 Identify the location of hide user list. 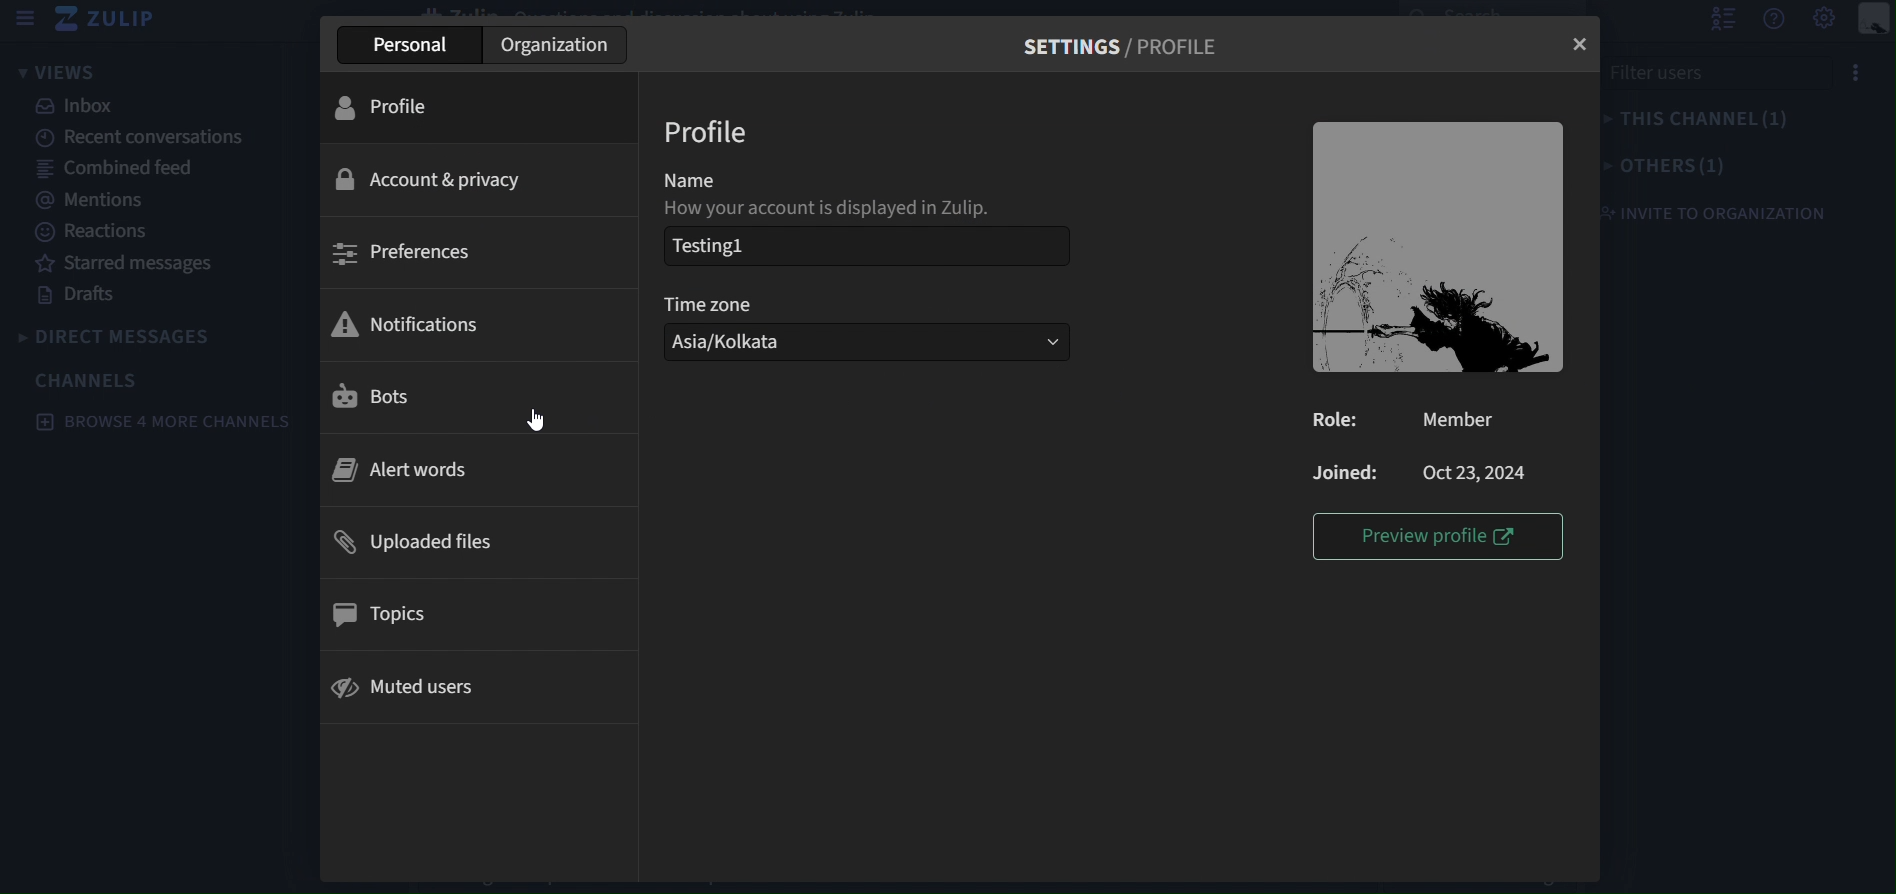
(1721, 19).